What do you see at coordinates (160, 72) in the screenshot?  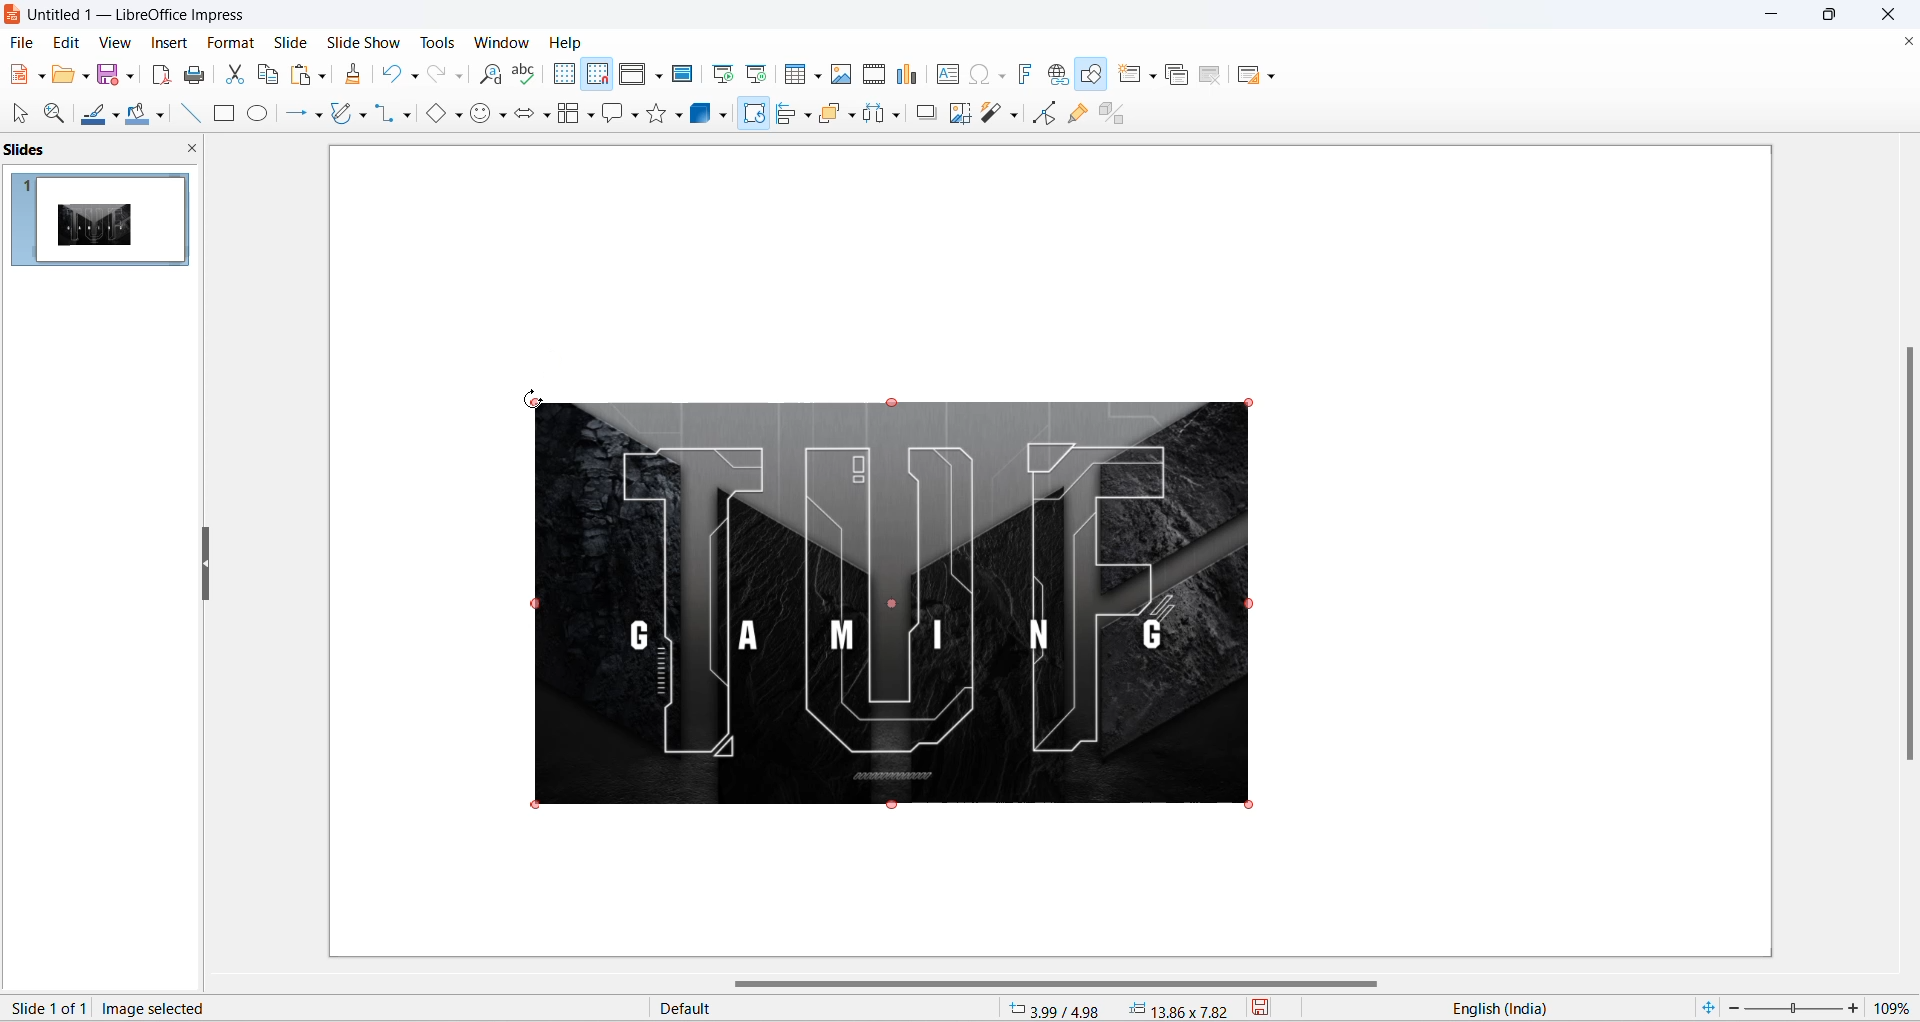 I see `export as pdf` at bounding box center [160, 72].